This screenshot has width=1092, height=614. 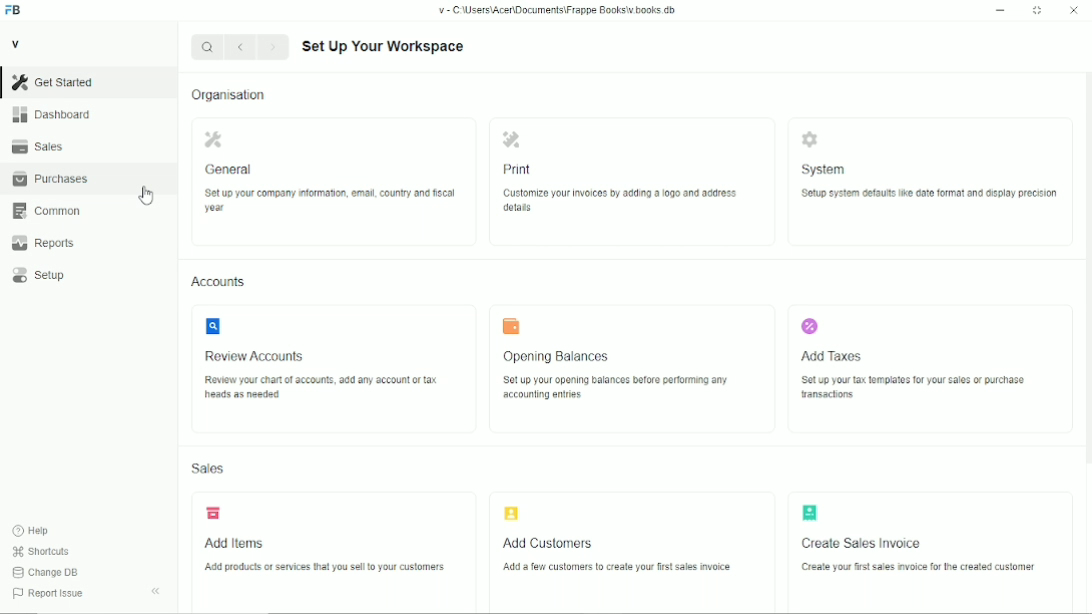 I want to click on Set Up Your Workspace, so click(x=383, y=46).